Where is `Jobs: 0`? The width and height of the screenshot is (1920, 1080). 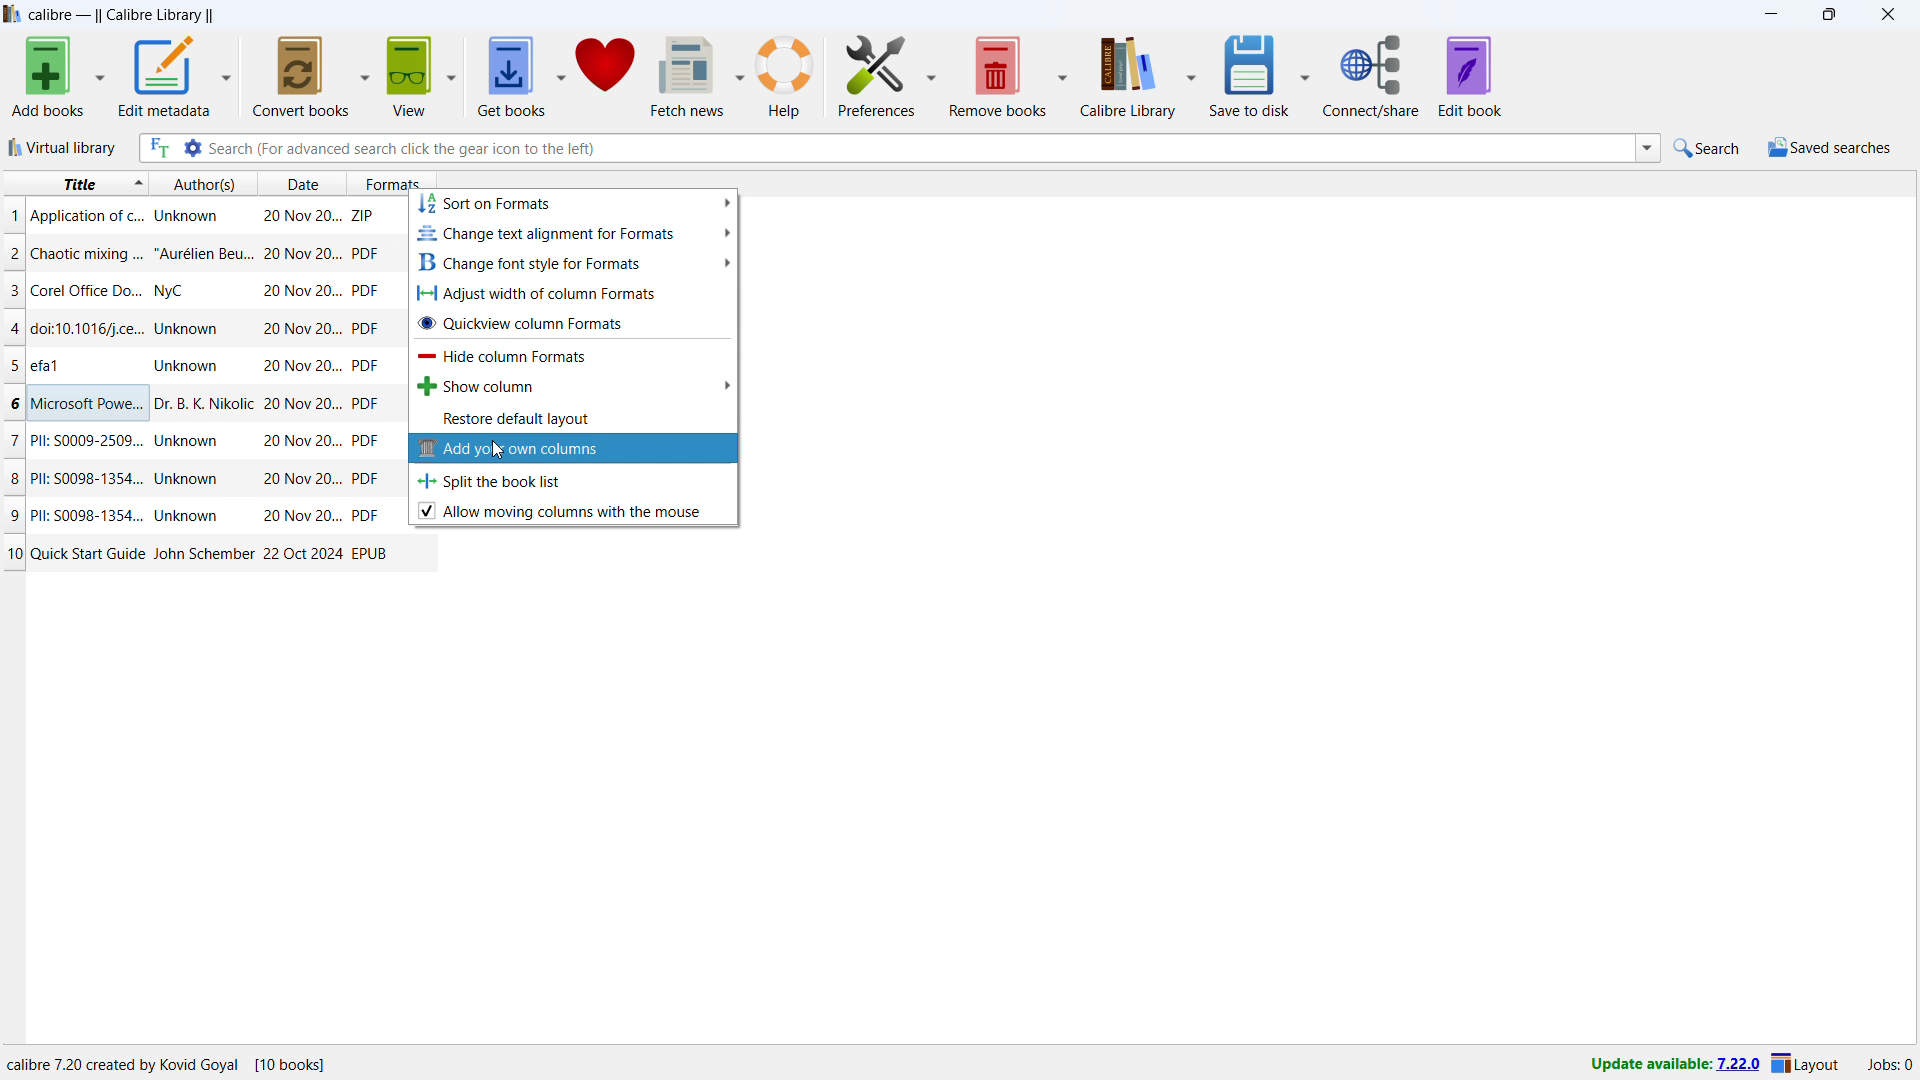
Jobs: 0 is located at coordinates (1888, 1063).